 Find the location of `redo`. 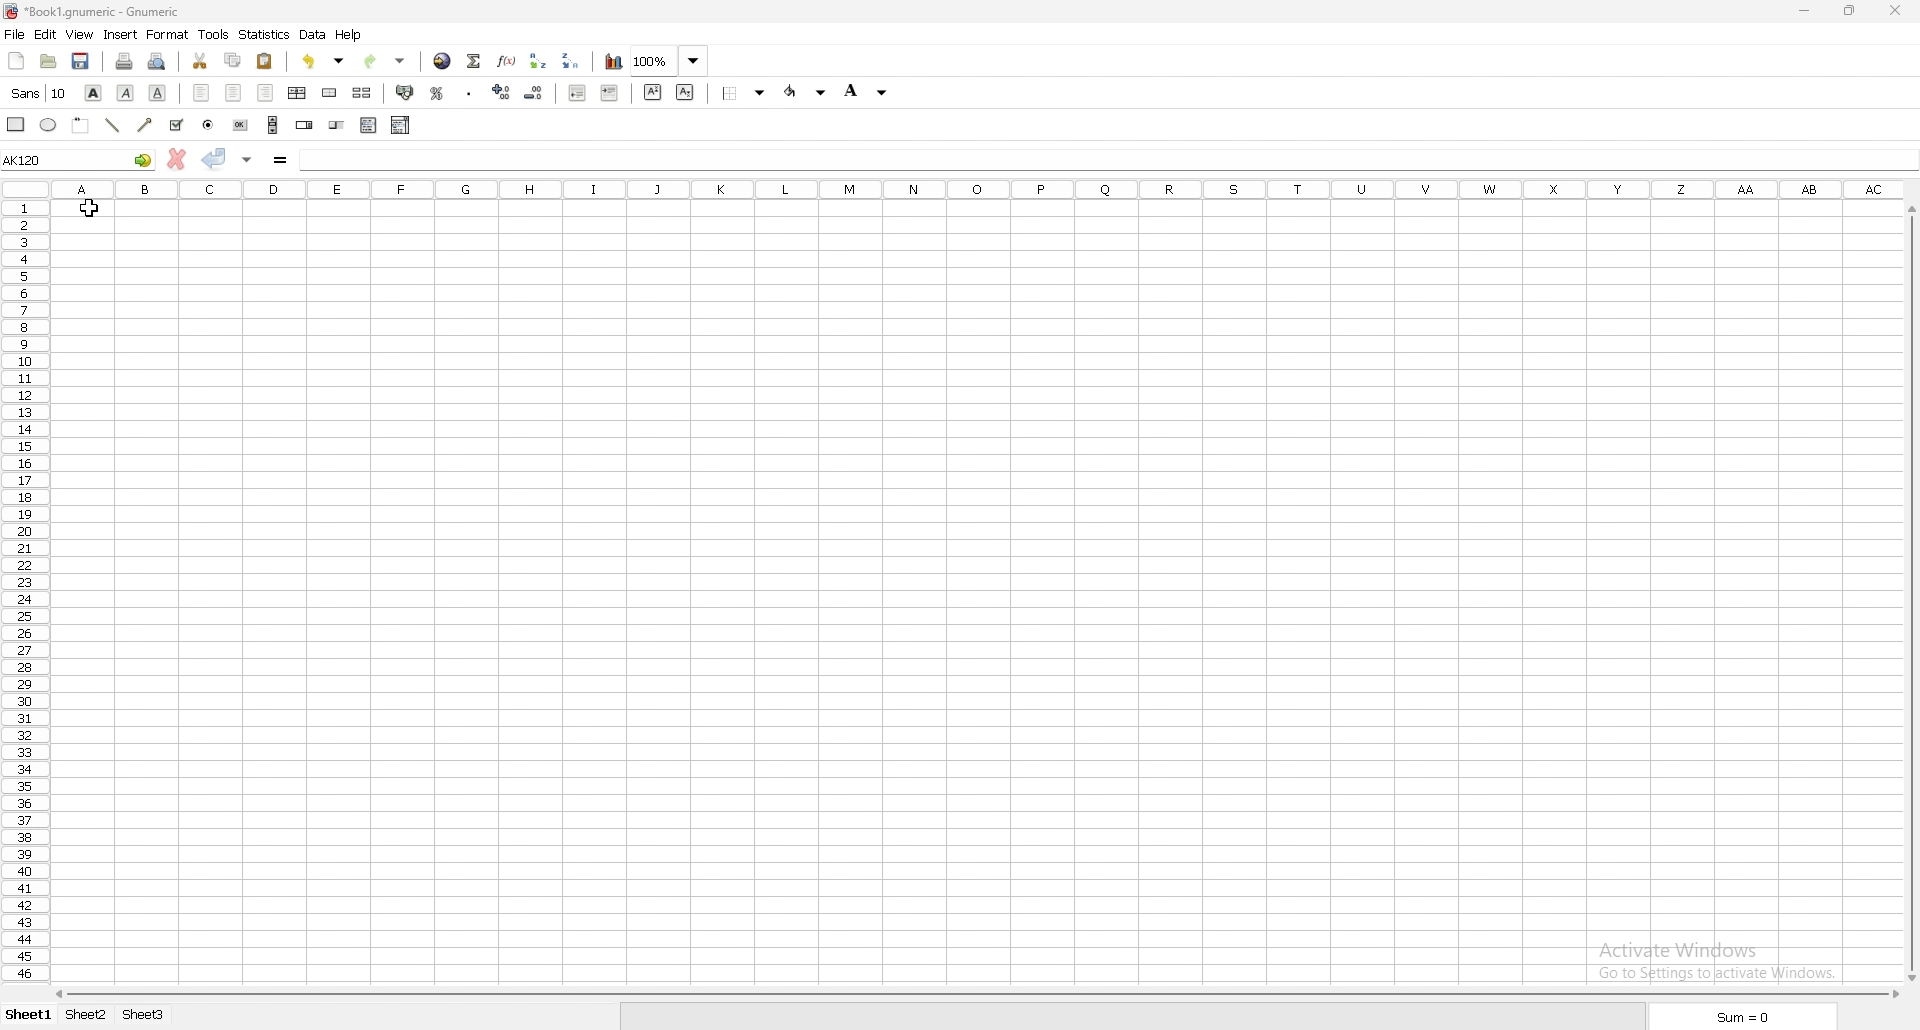

redo is located at coordinates (384, 61).